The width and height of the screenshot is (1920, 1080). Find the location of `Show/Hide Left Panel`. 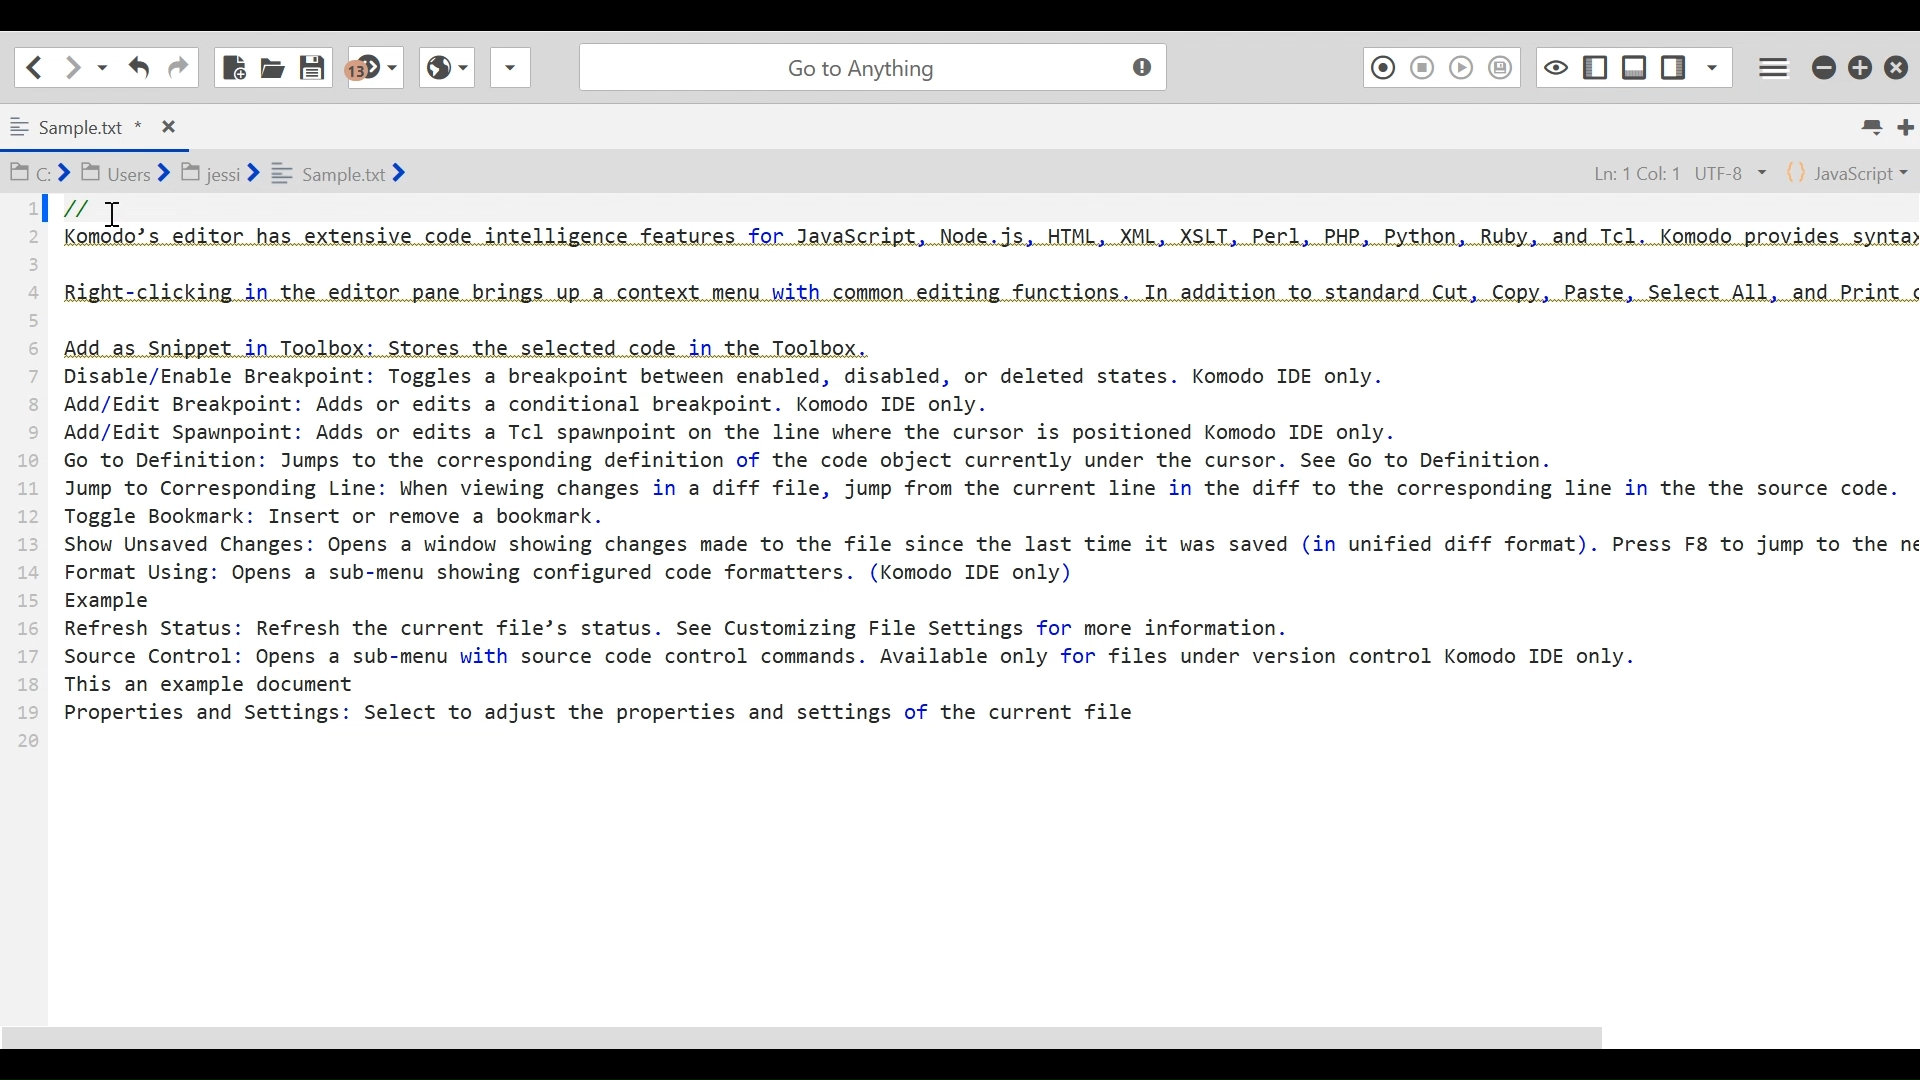

Show/Hide Left Panel is located at coordinates (1675, 63).